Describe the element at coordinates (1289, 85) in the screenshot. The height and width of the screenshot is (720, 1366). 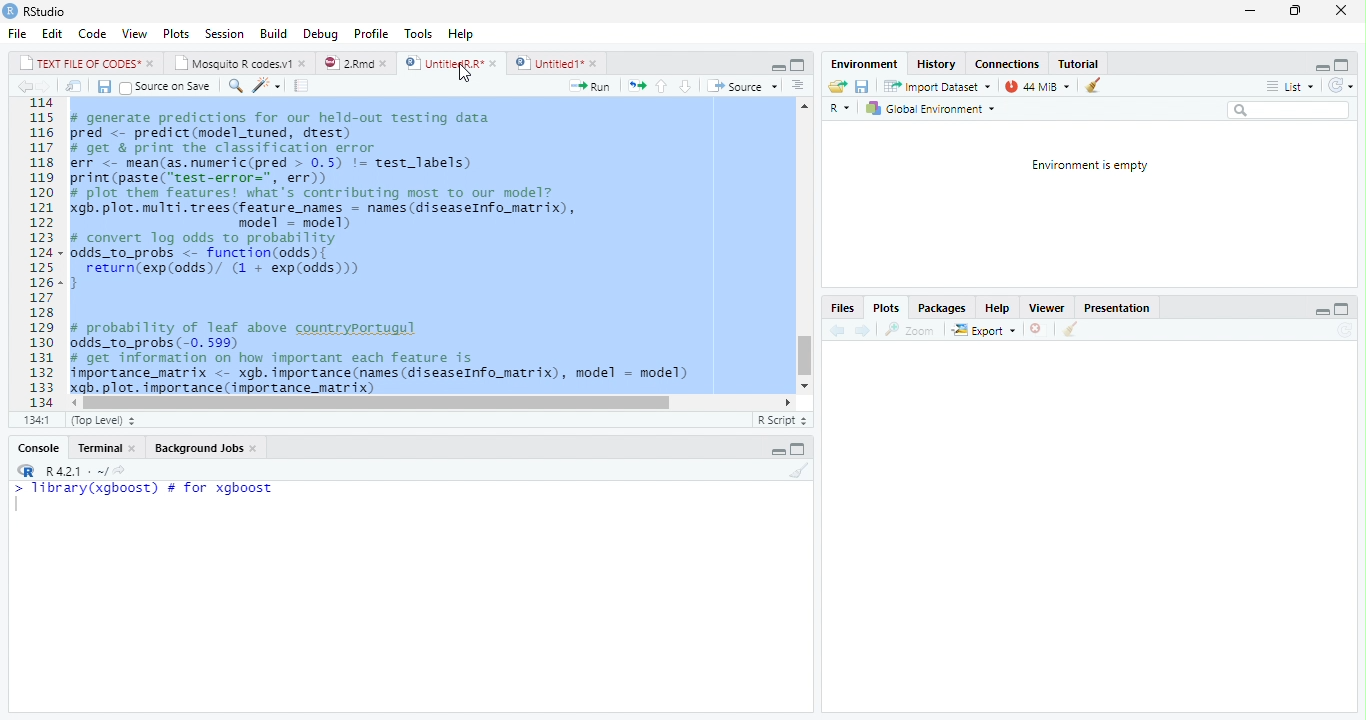
I see `List` at that location.